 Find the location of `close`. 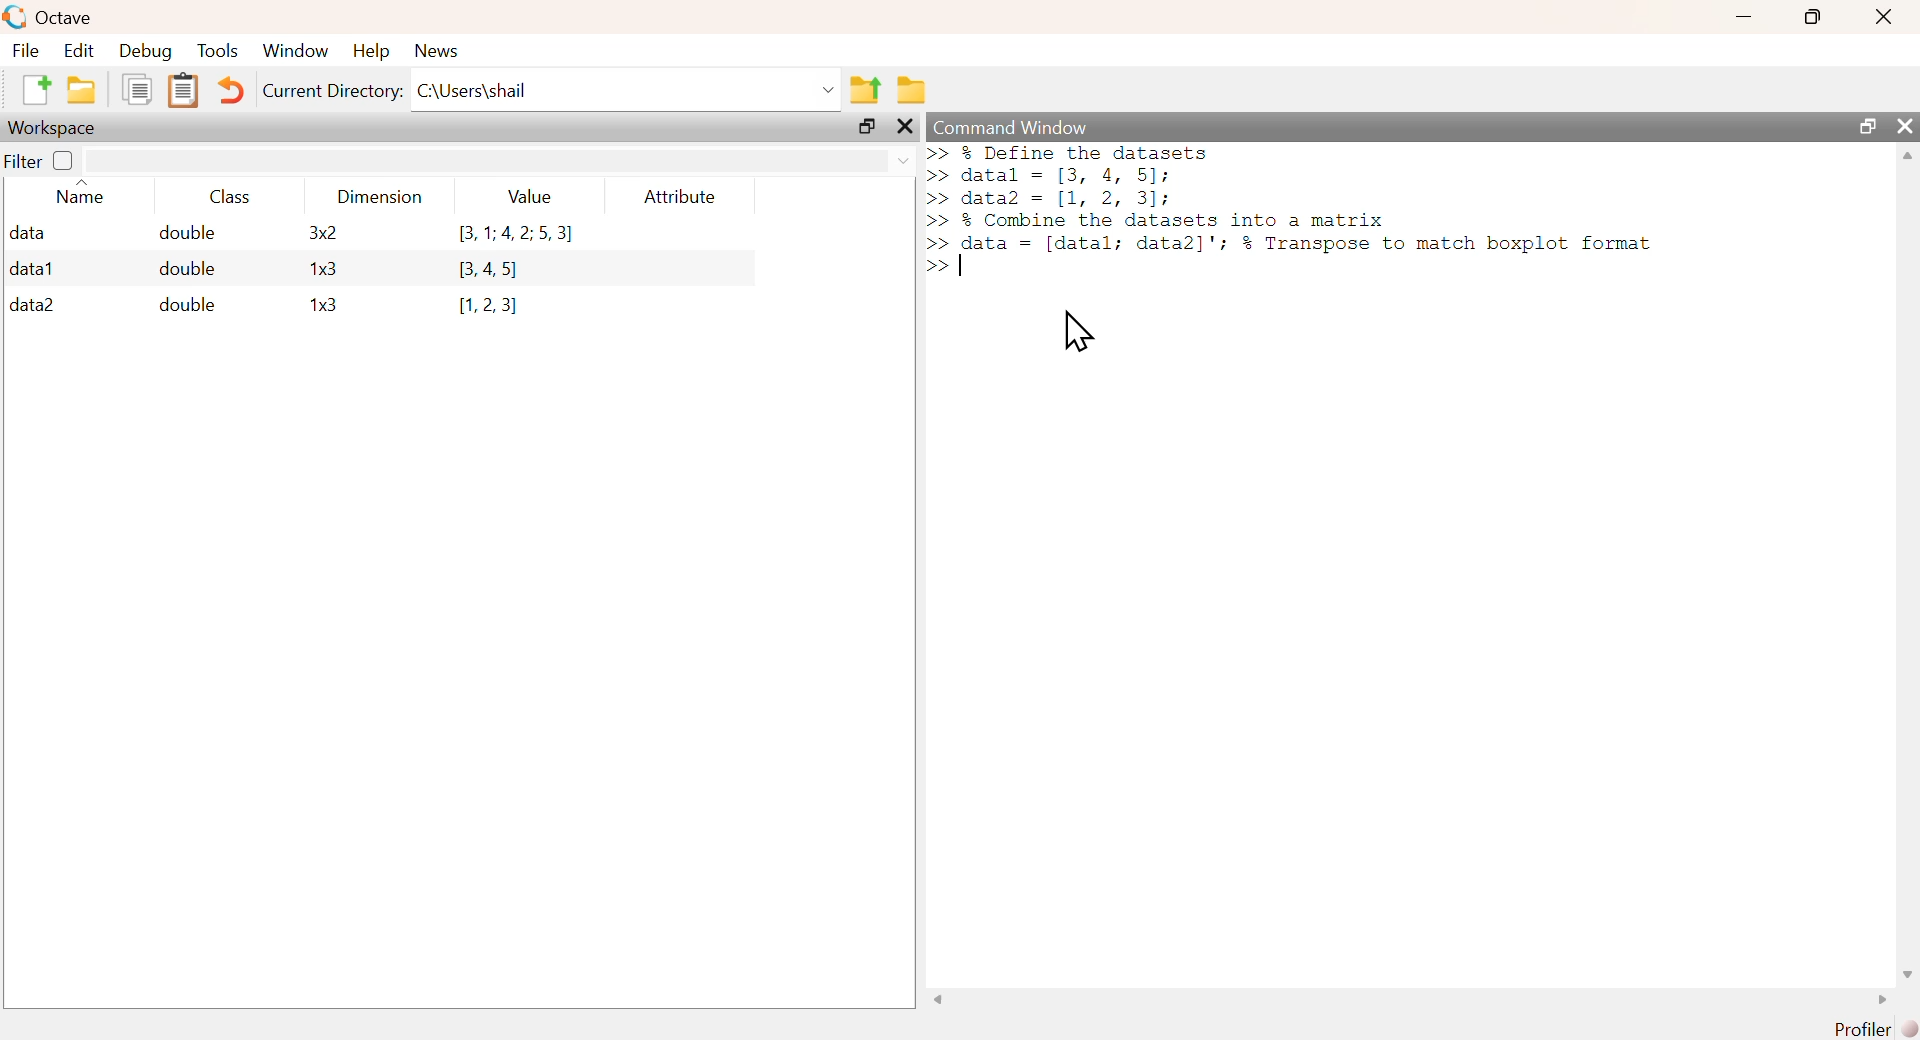

close is located at coordinates (1884, 17).